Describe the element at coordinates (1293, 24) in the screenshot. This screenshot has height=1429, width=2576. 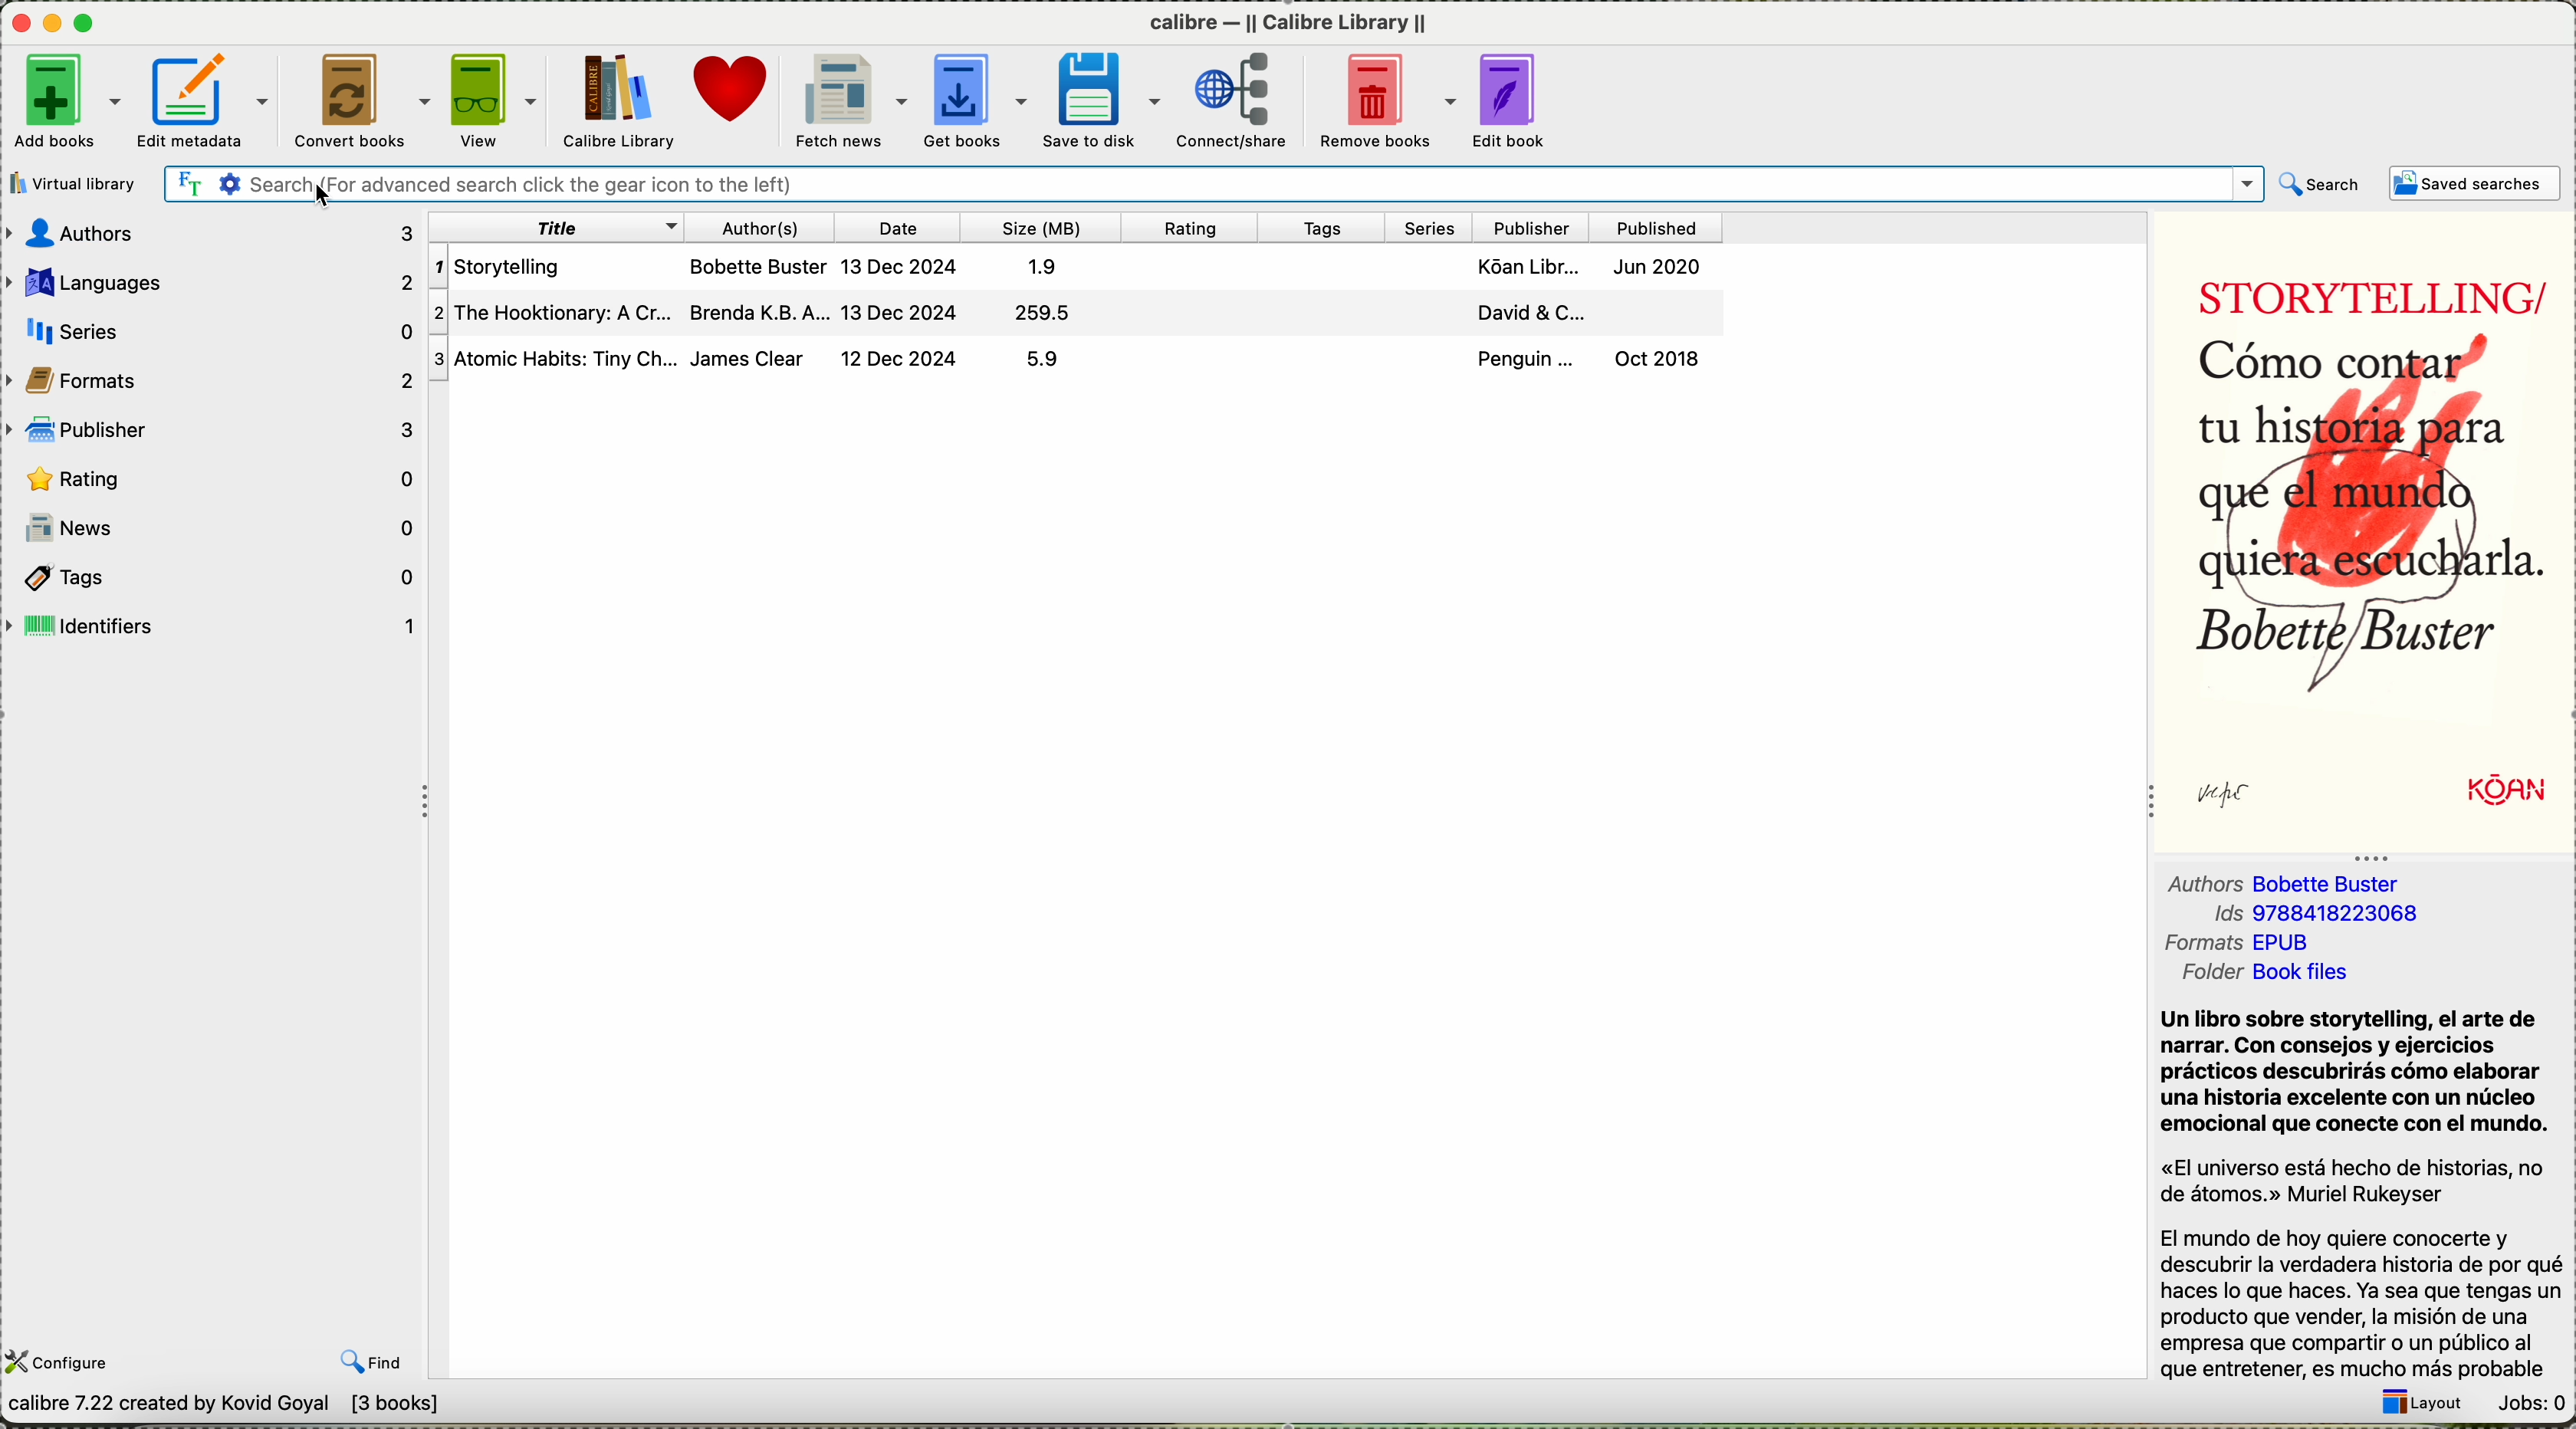
I see `calibre — || Calibre Library ||` at that location.